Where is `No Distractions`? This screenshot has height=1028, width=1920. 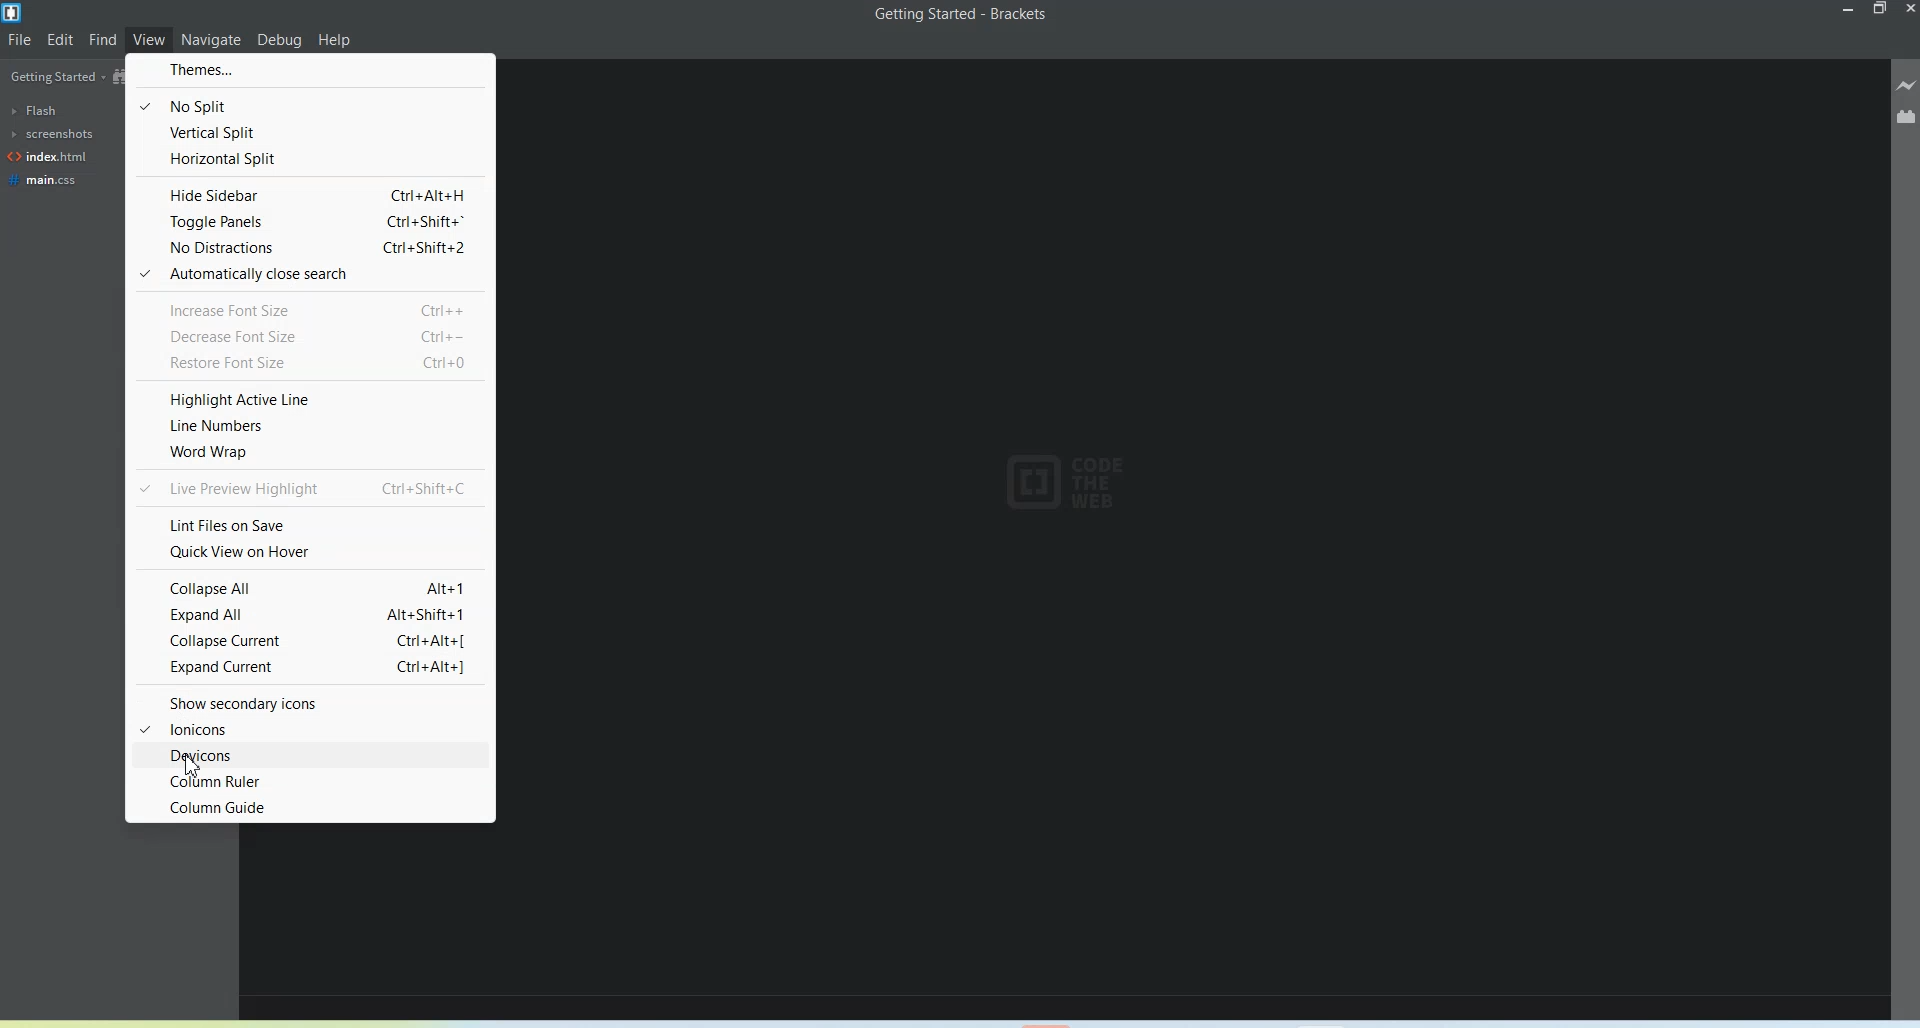 No Distractions is located at coordinates (308, 248).